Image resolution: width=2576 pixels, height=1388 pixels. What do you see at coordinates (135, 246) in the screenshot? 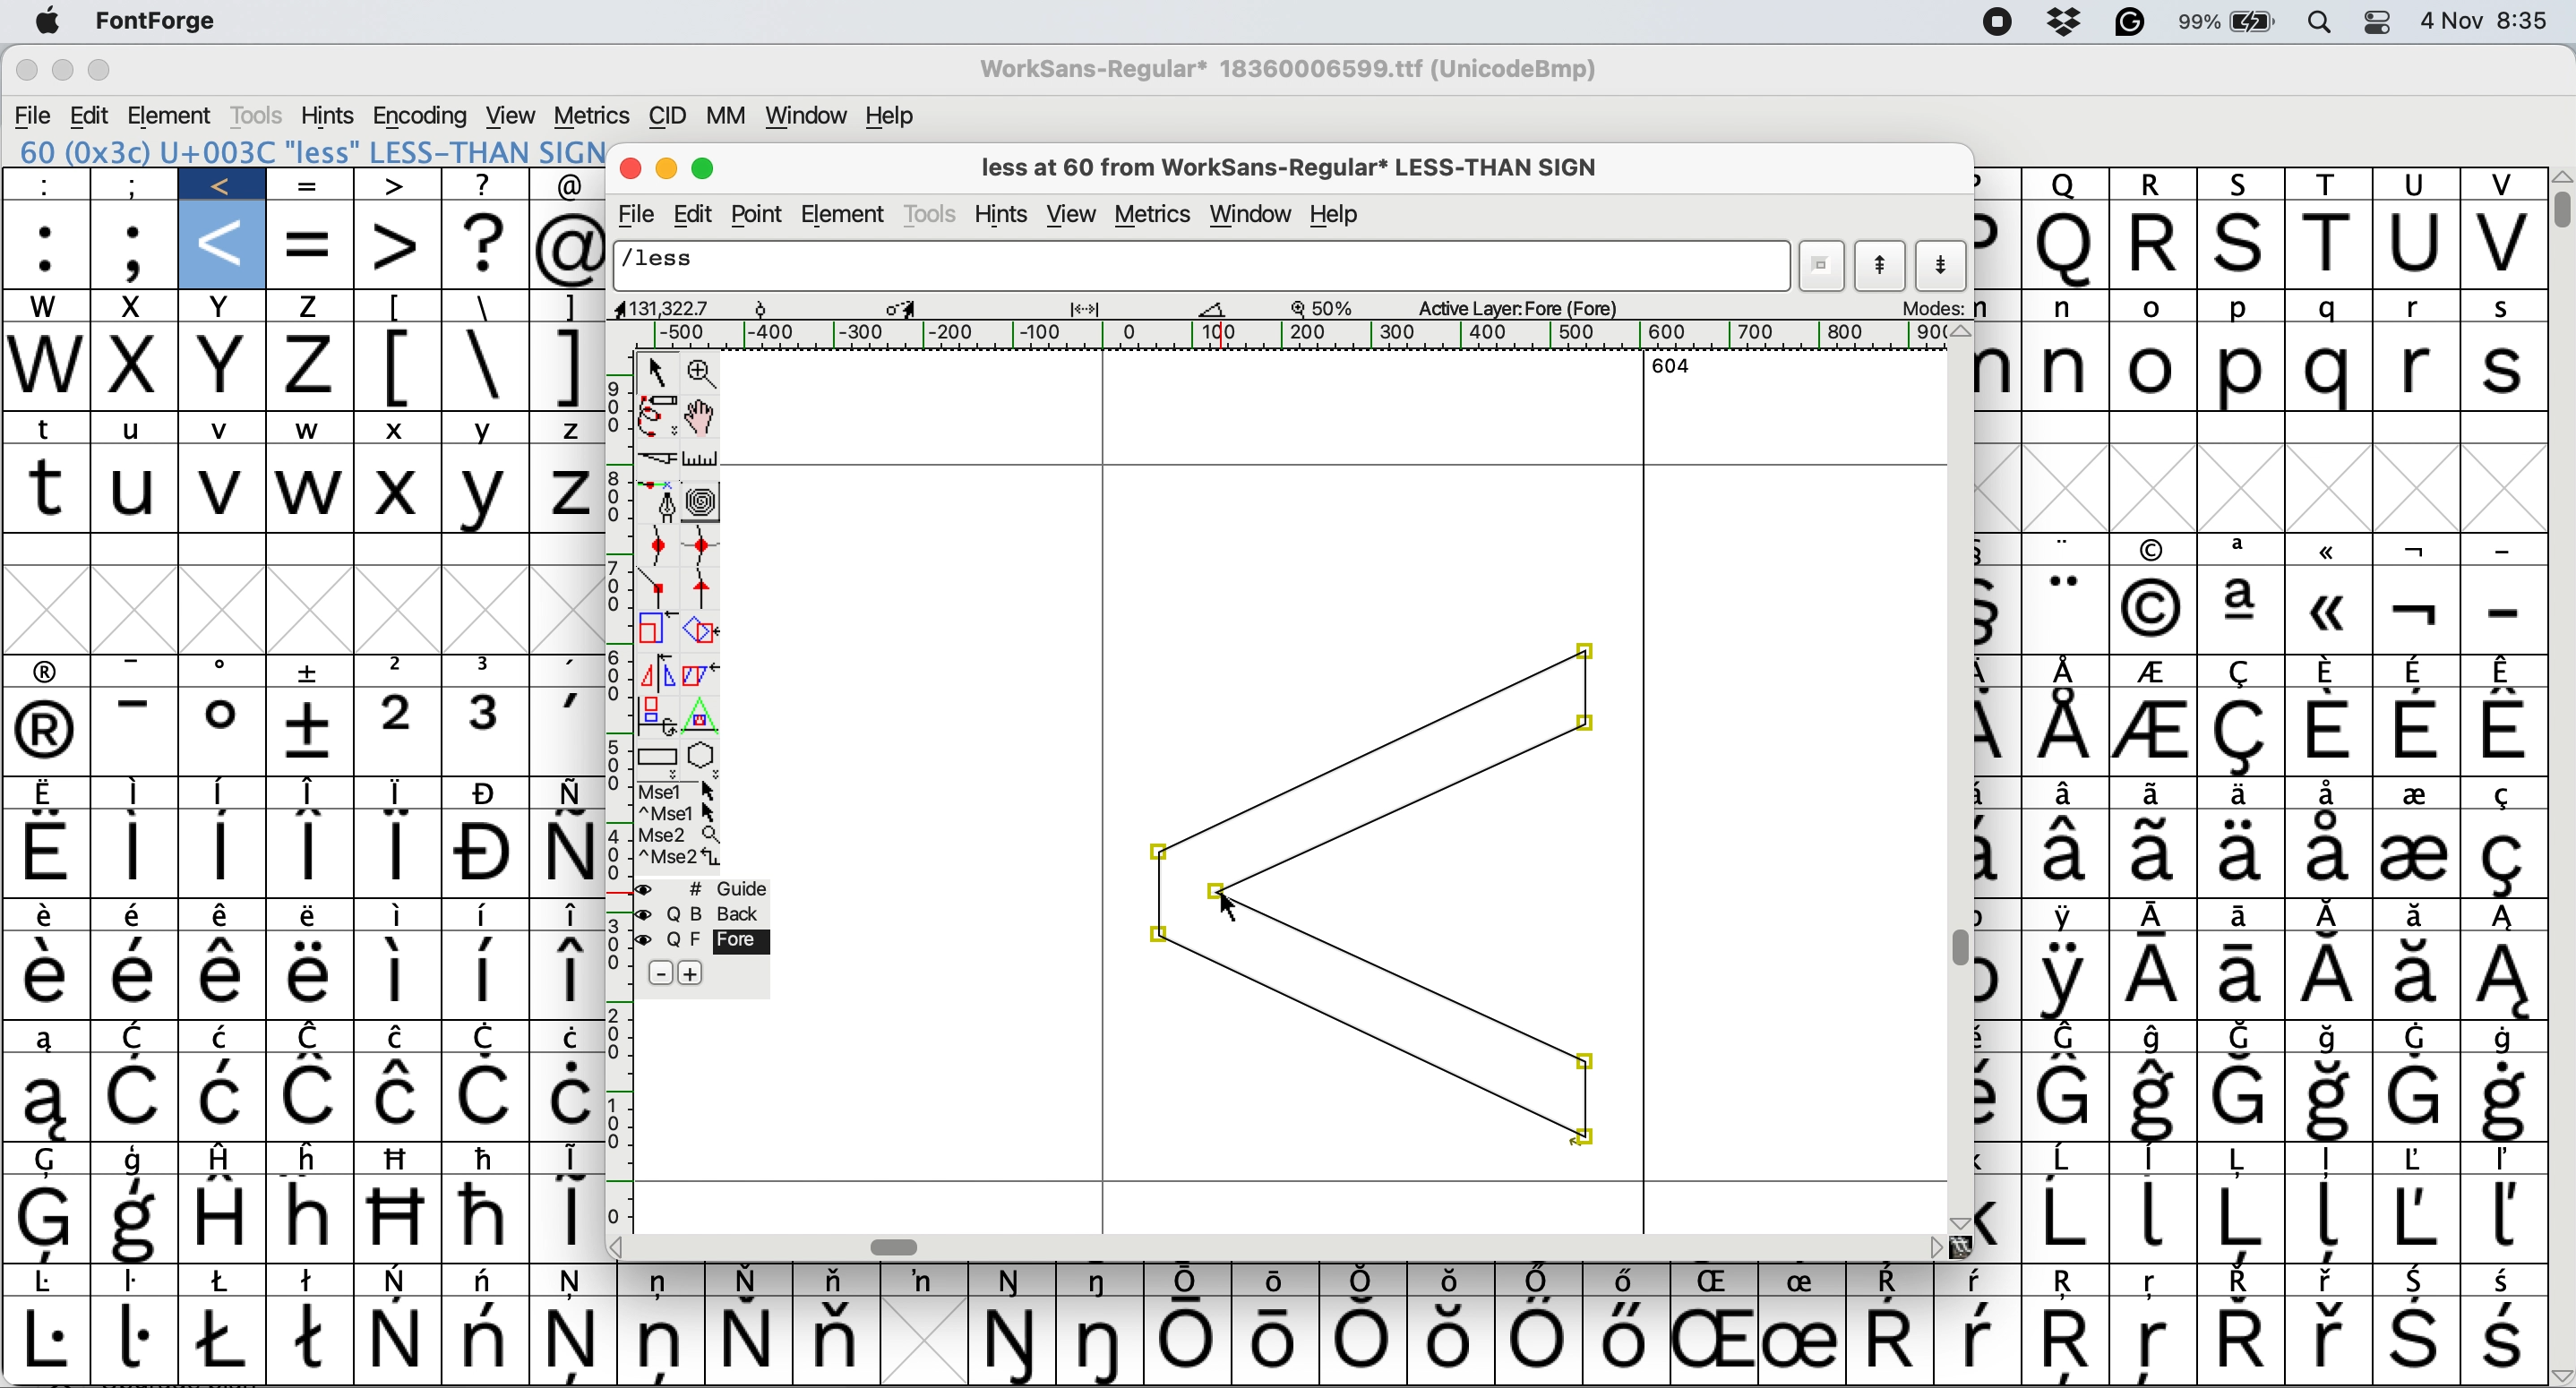
I see `;` at bounding box center [135, 246].